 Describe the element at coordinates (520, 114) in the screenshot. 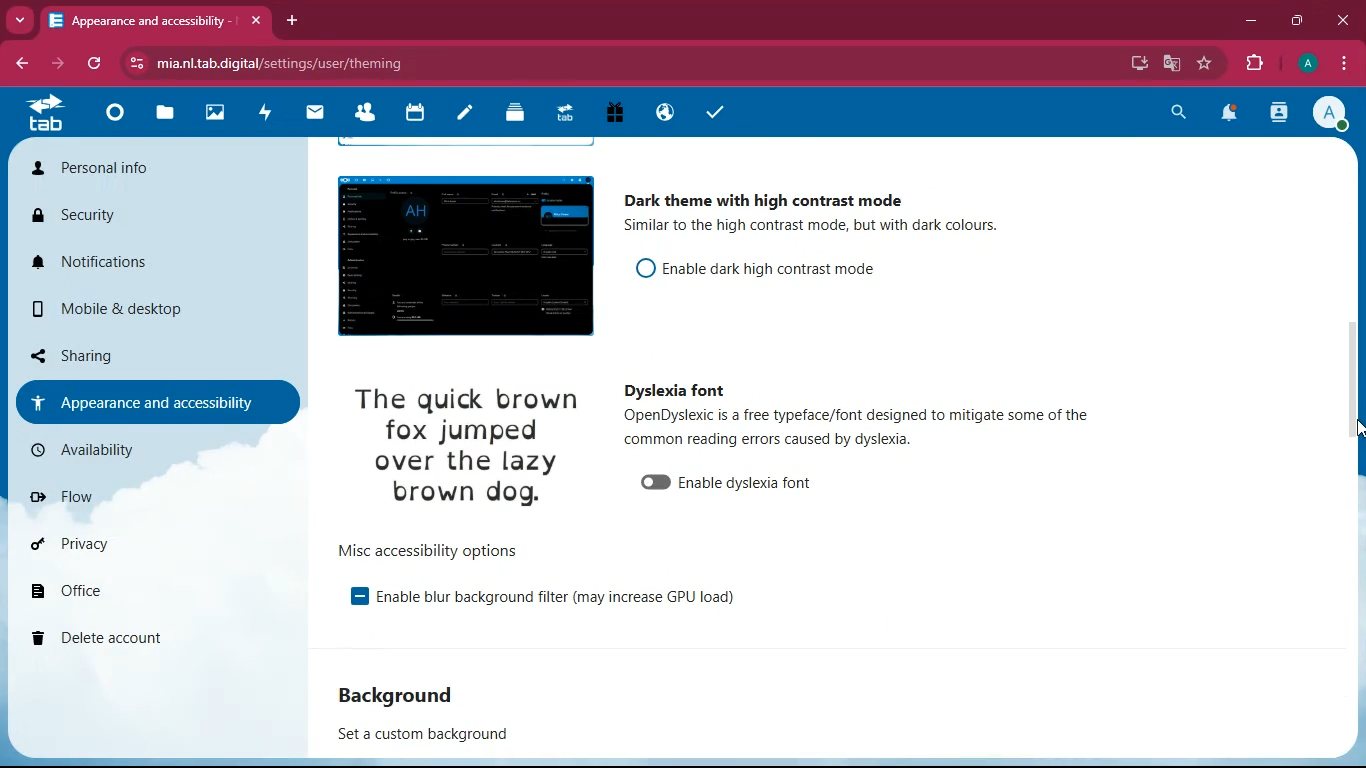

I see `layers` at that location.